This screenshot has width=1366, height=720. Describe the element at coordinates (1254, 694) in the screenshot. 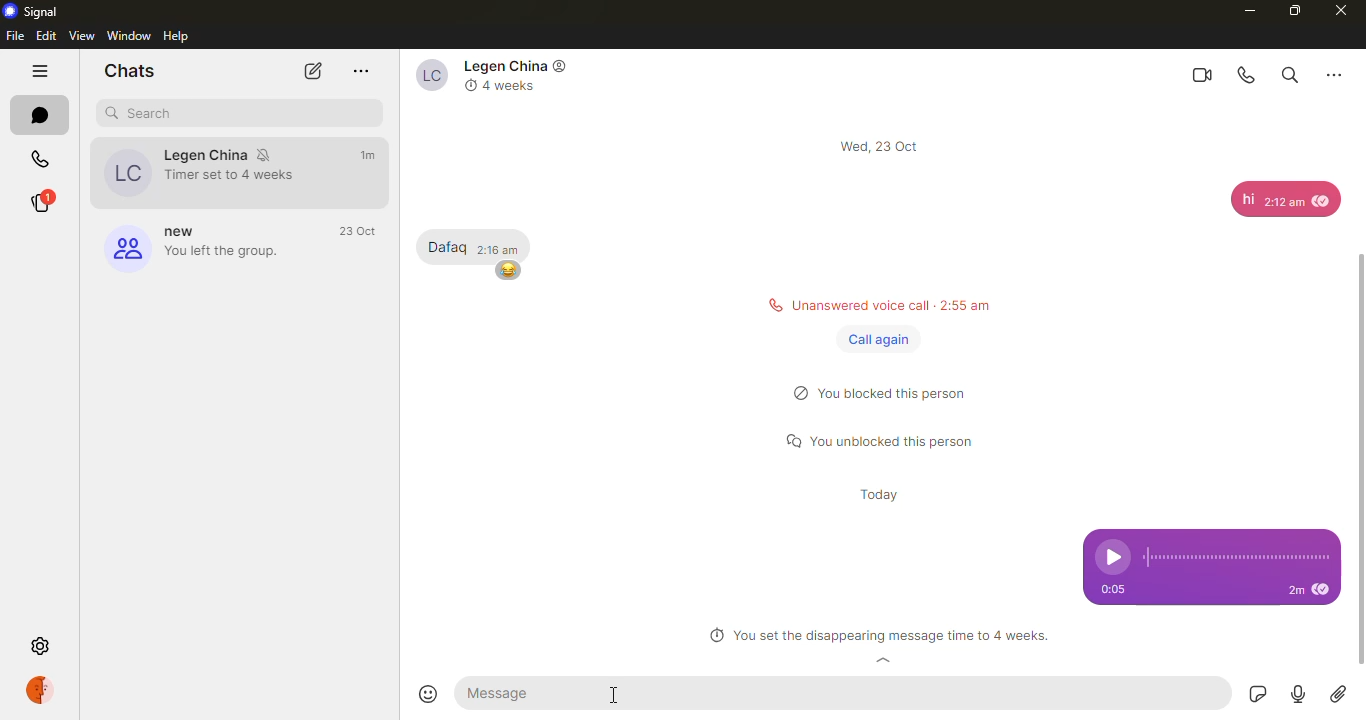

I see `sticker` at that location.